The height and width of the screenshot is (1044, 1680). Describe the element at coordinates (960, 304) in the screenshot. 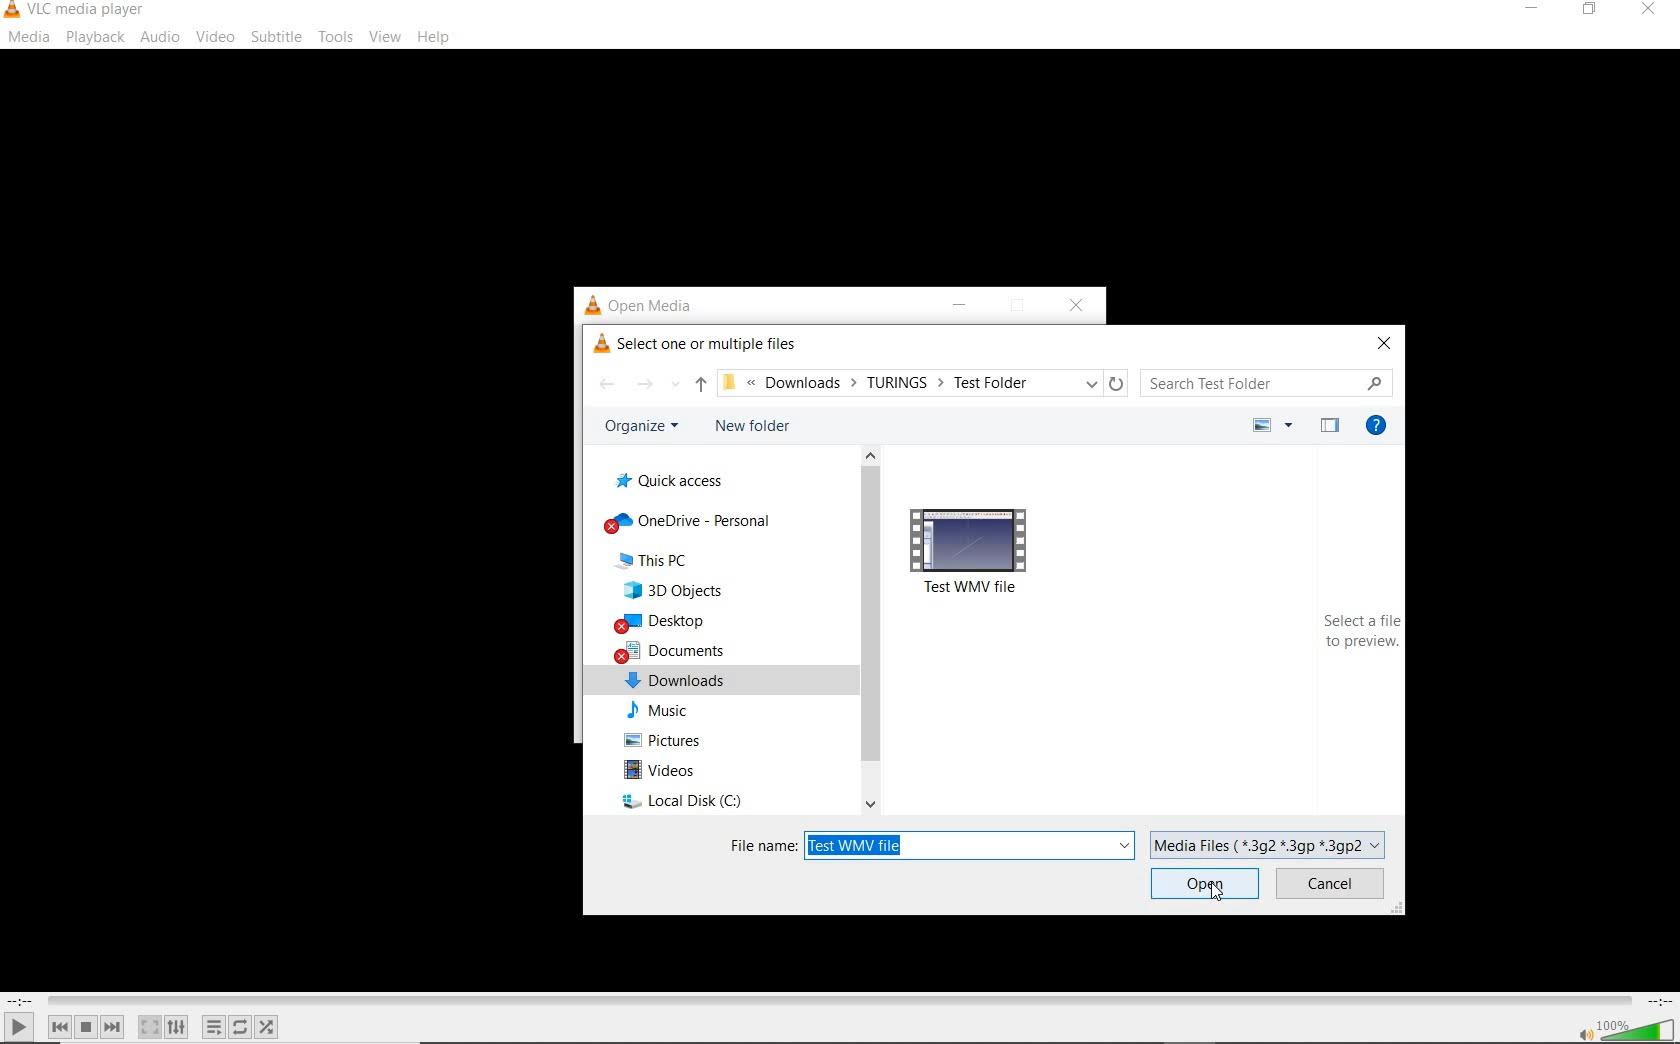

I see `minimize` at that location.